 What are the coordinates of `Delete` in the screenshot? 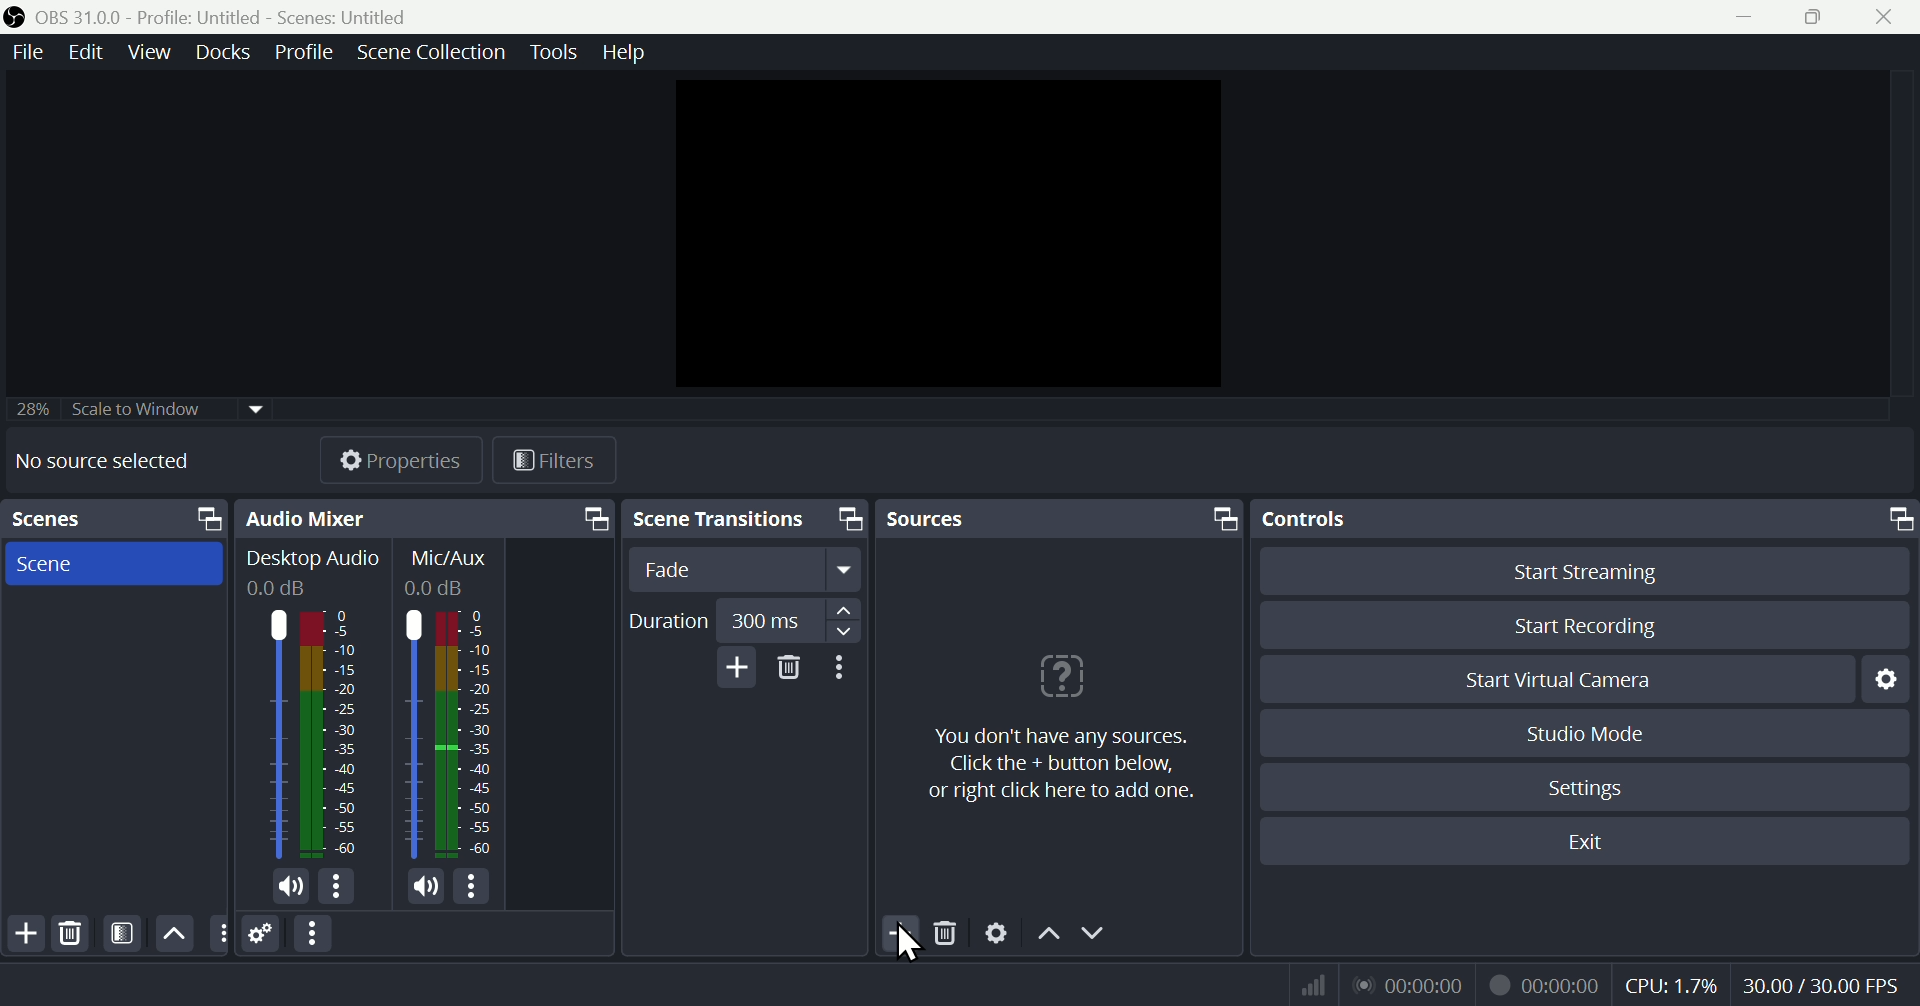 It's located at (790, 668).